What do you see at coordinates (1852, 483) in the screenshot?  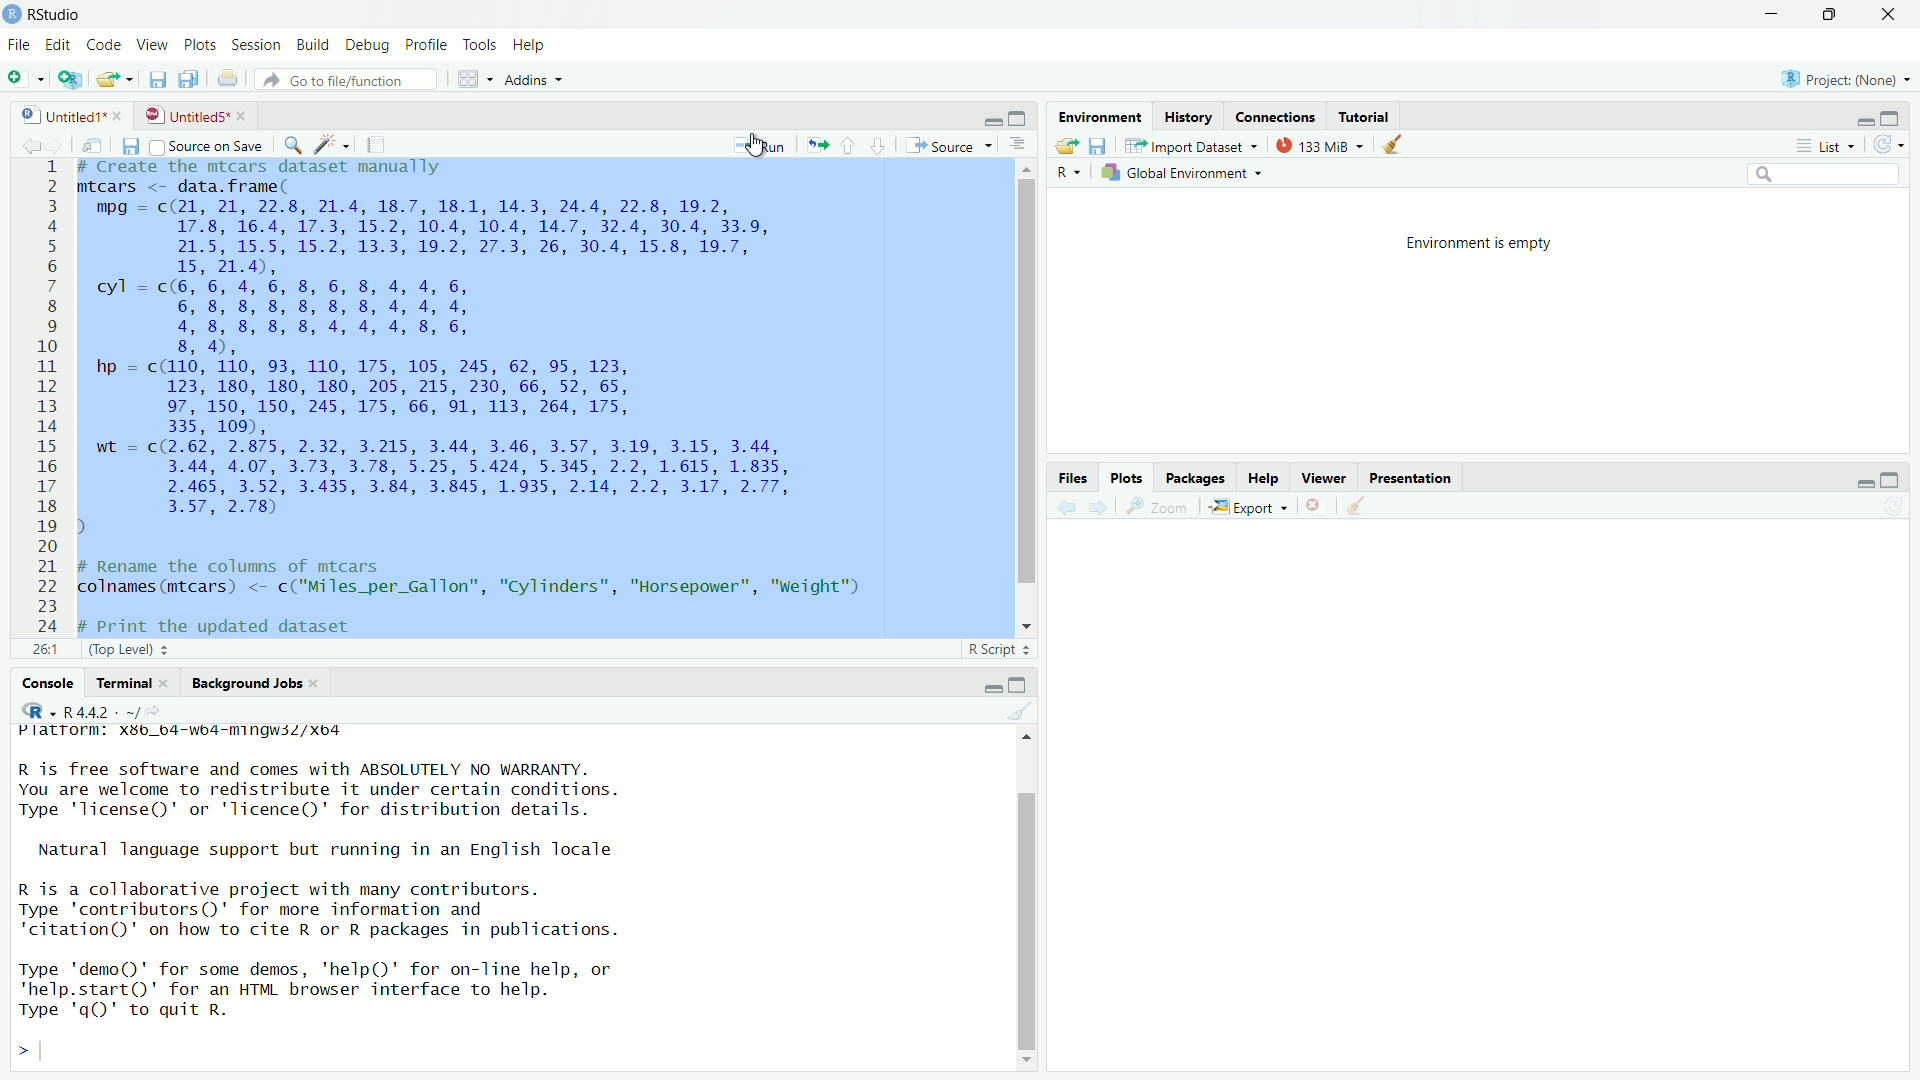 I see `minimise` at bounding box center [1852, 483].